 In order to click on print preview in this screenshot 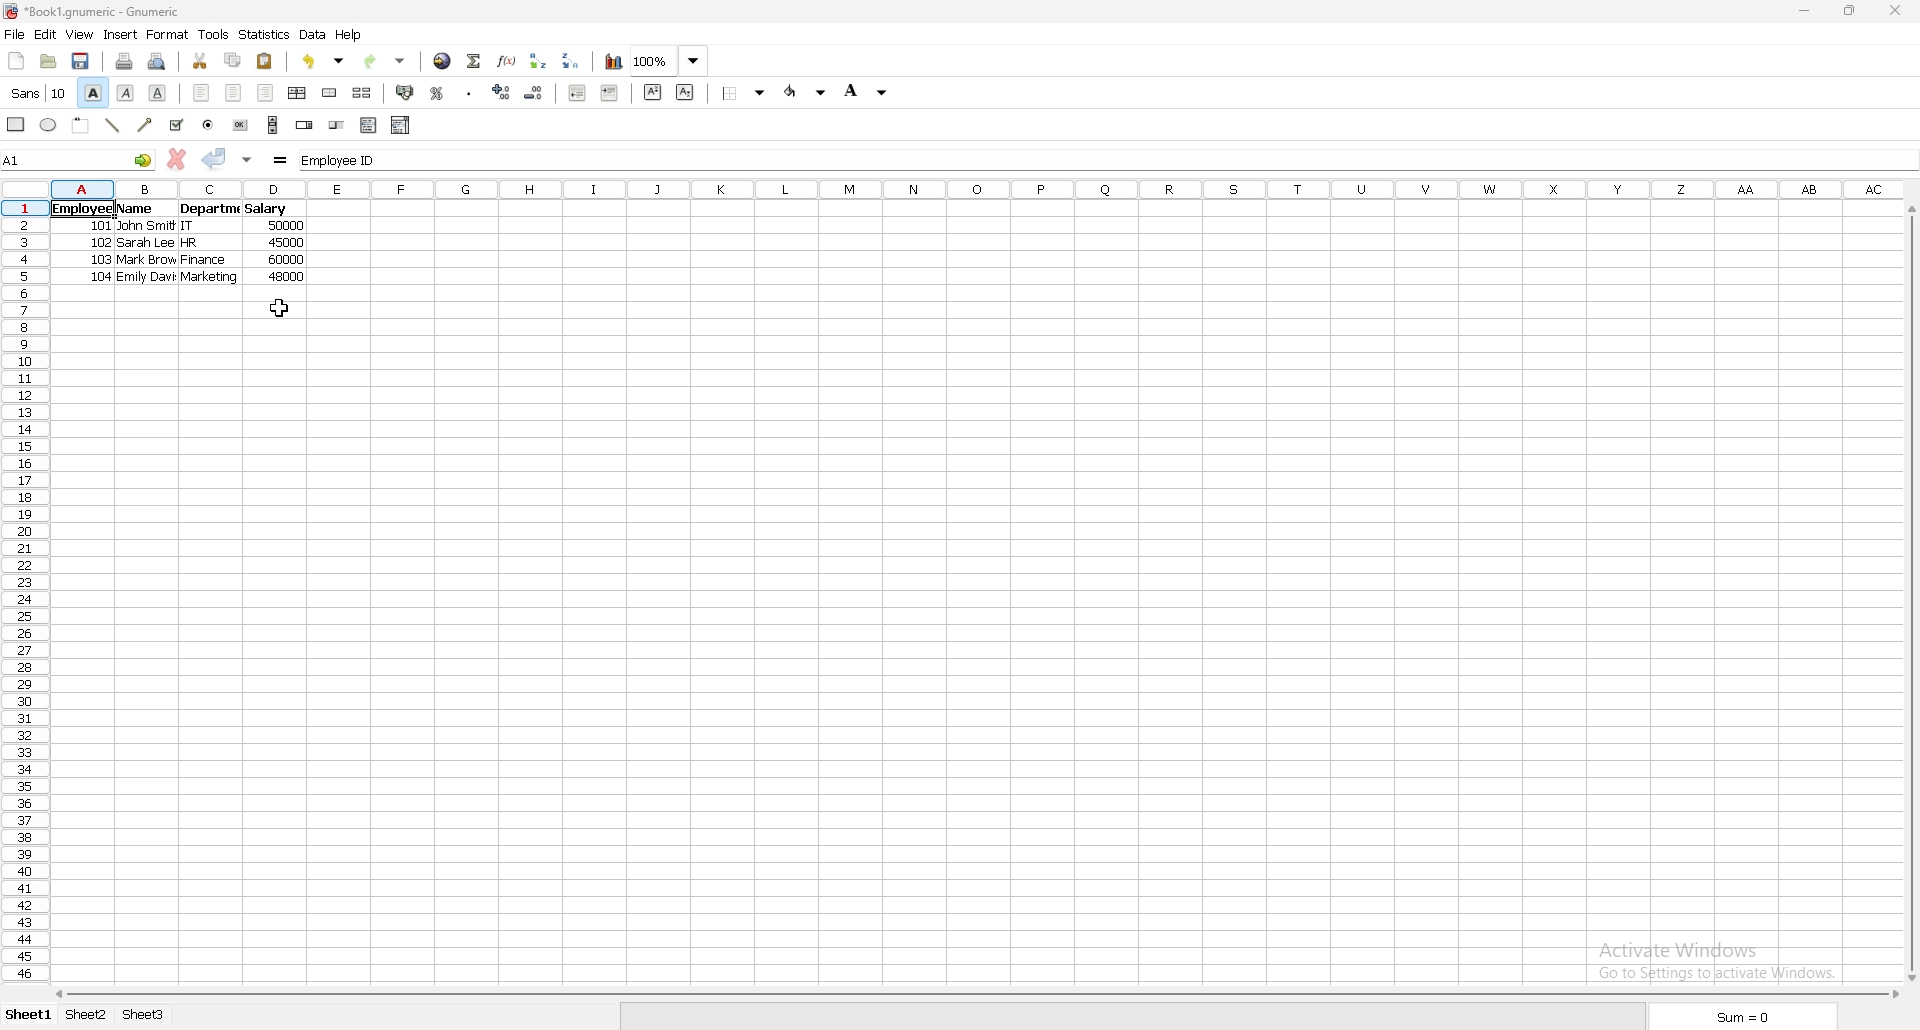, I will do `click(157, 61)`.